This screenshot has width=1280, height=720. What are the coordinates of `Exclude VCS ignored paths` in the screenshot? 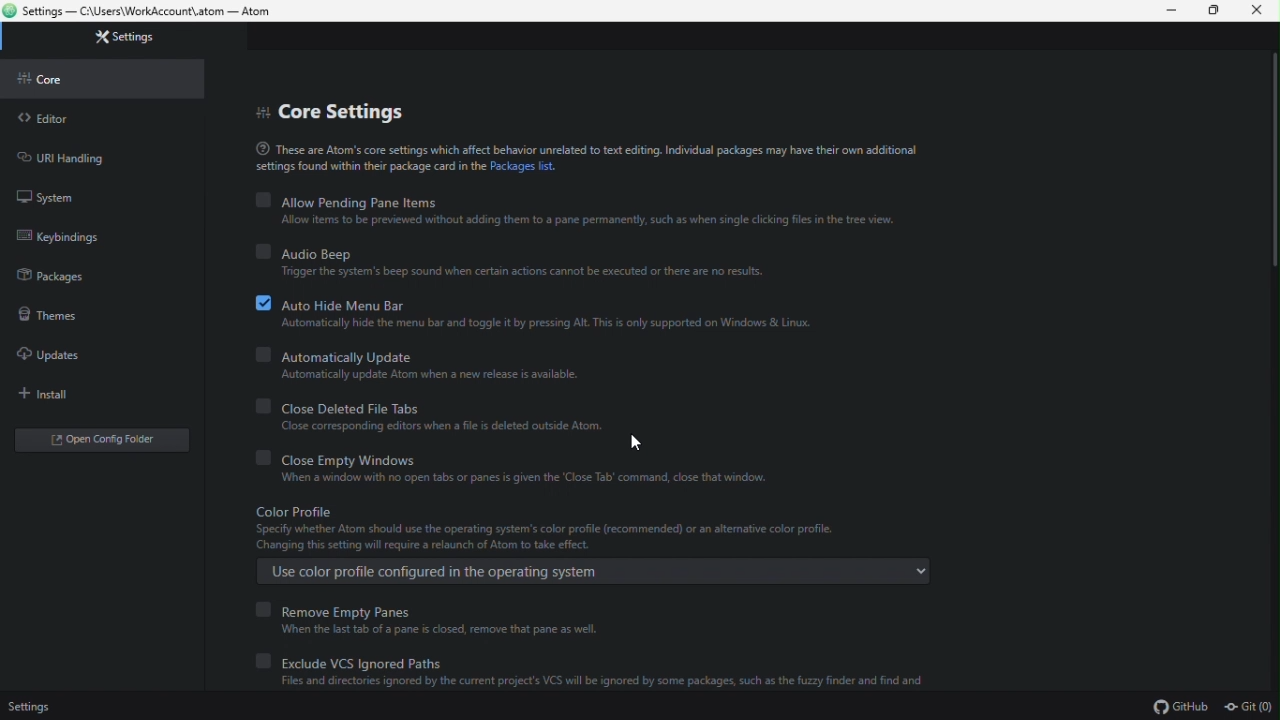 It's located at (341, 659).